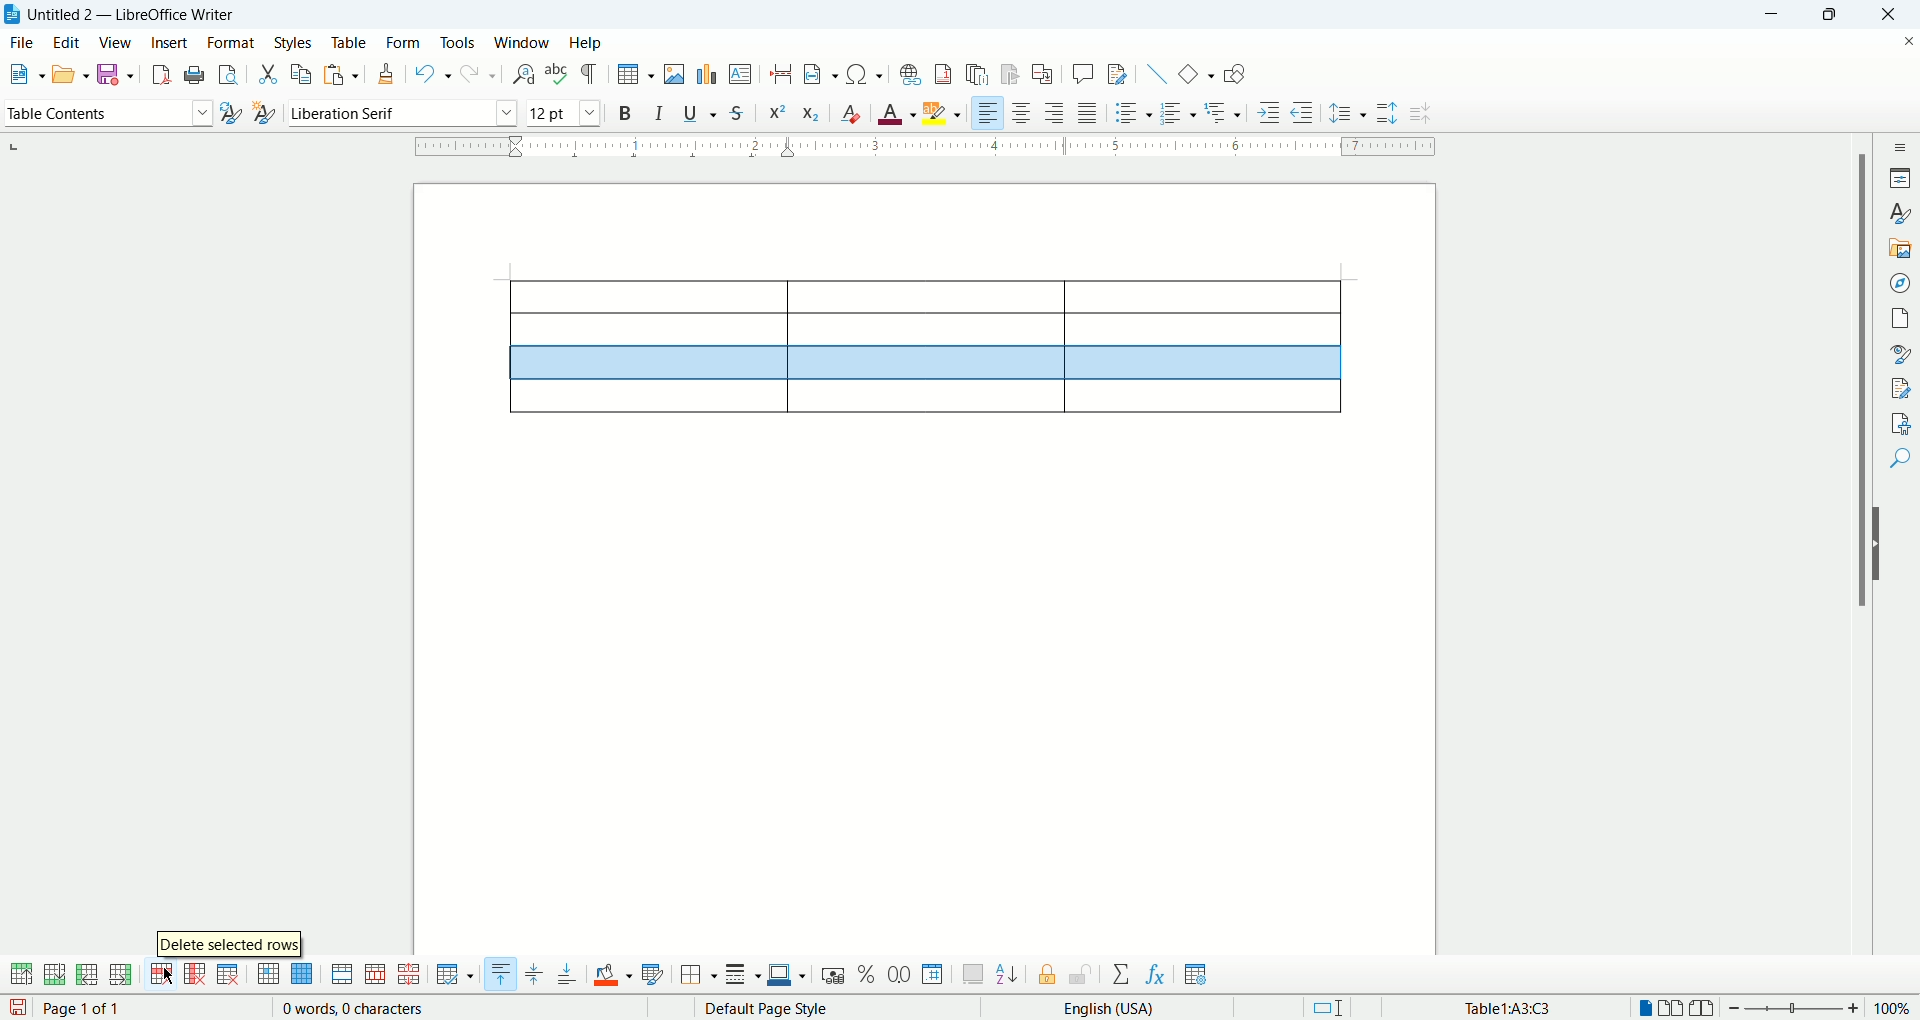  Describe the element at coordinates (584, 44) in the screenshot. I see `help` at that location.